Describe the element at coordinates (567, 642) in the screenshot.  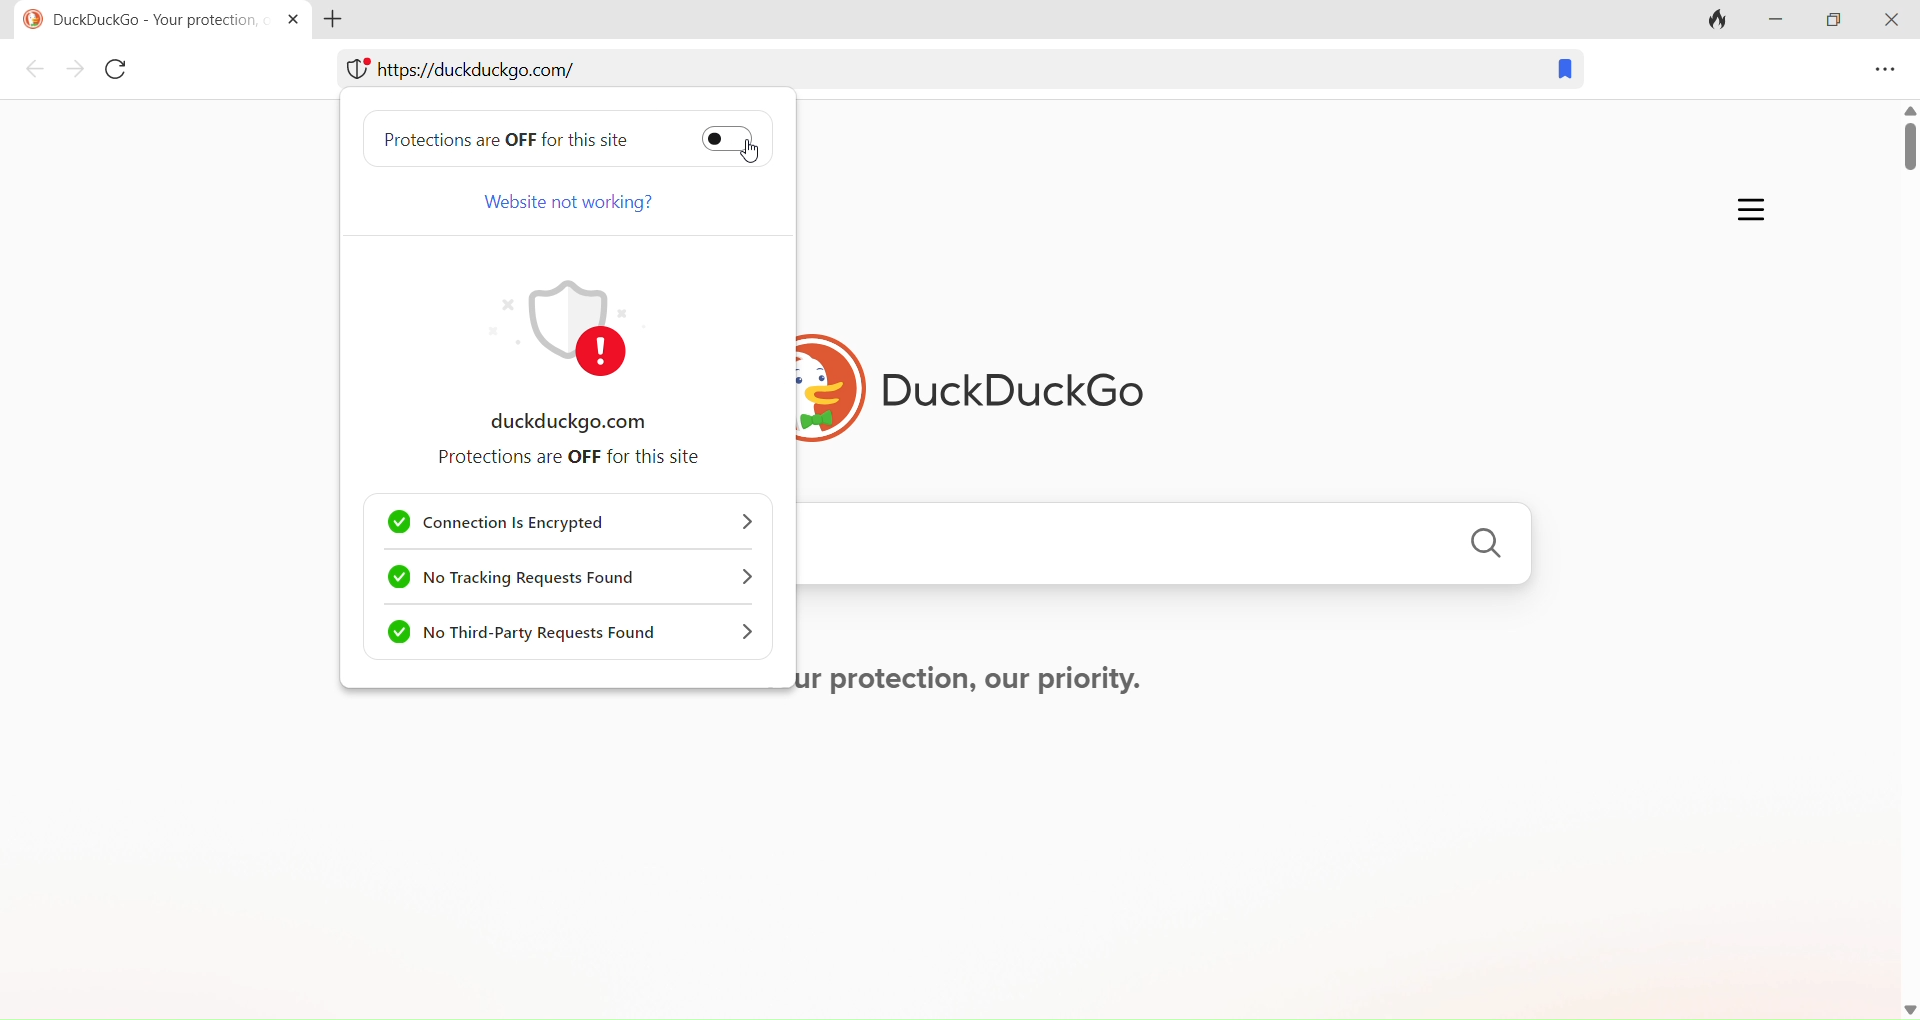
I see `no third party requests found` at that location.